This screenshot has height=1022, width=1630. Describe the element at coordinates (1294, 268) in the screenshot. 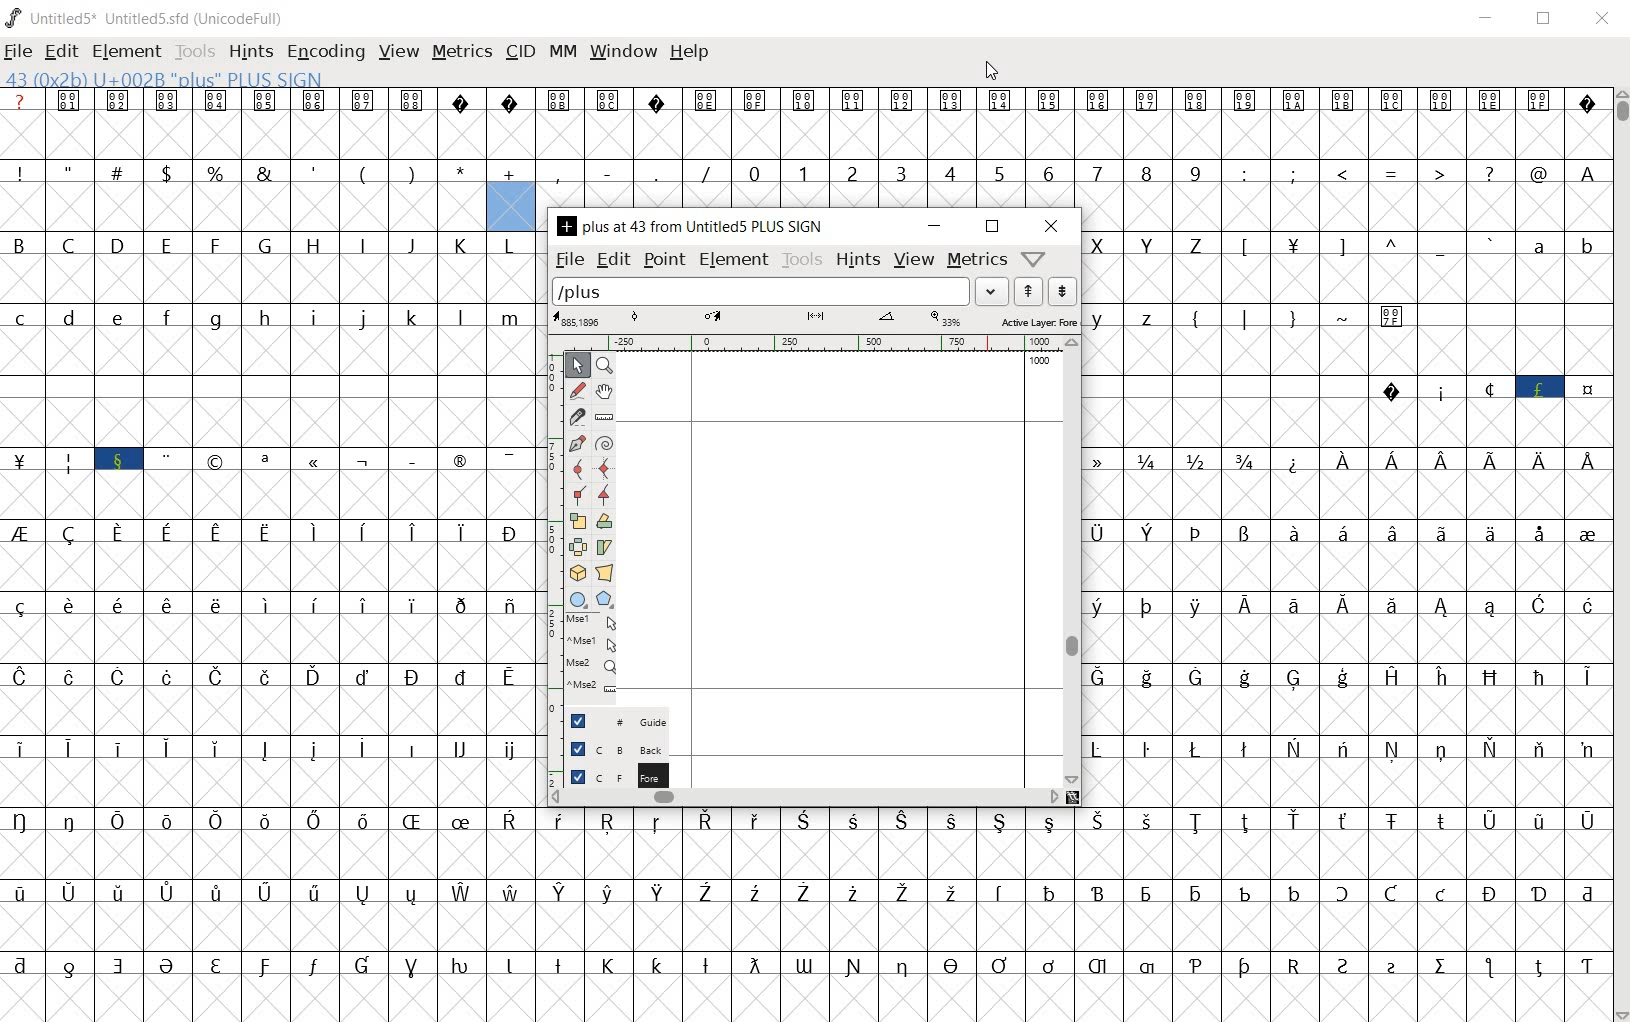

I see `T` at that location.